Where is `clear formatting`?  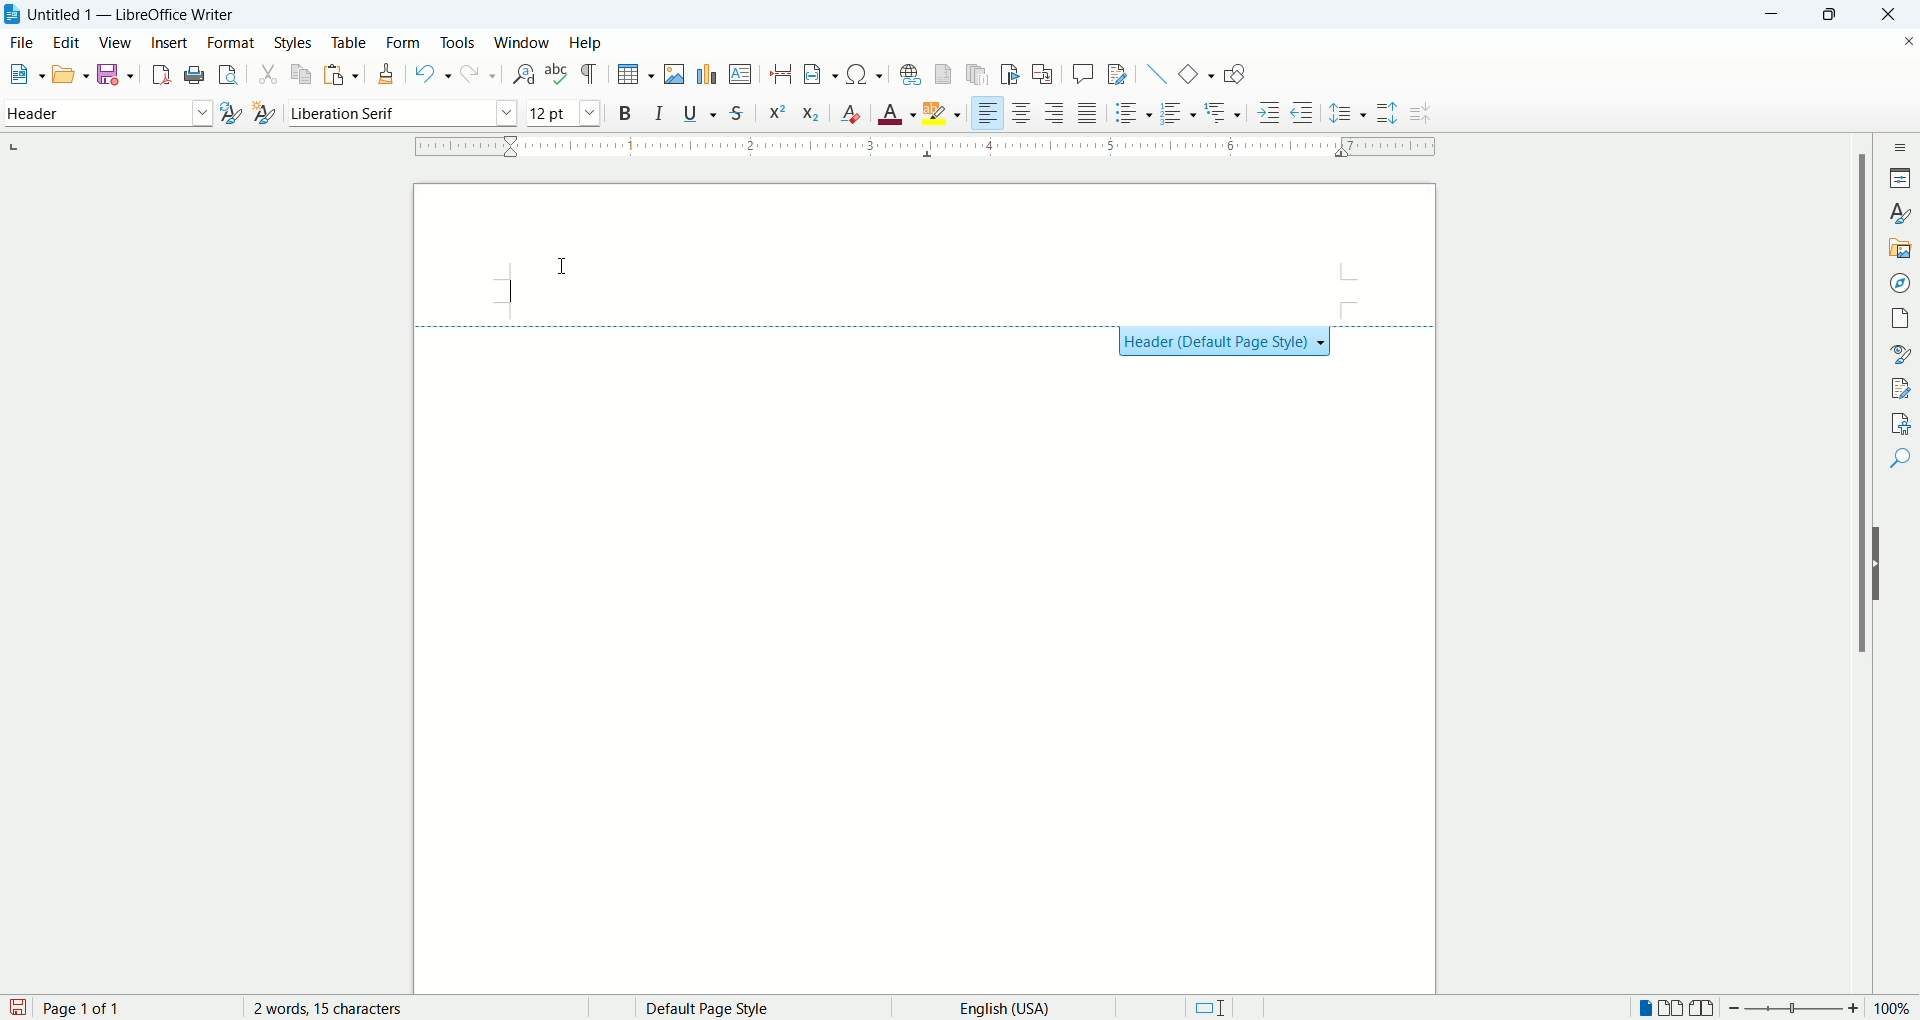 clear formatting is located at coordinates (851, 113).